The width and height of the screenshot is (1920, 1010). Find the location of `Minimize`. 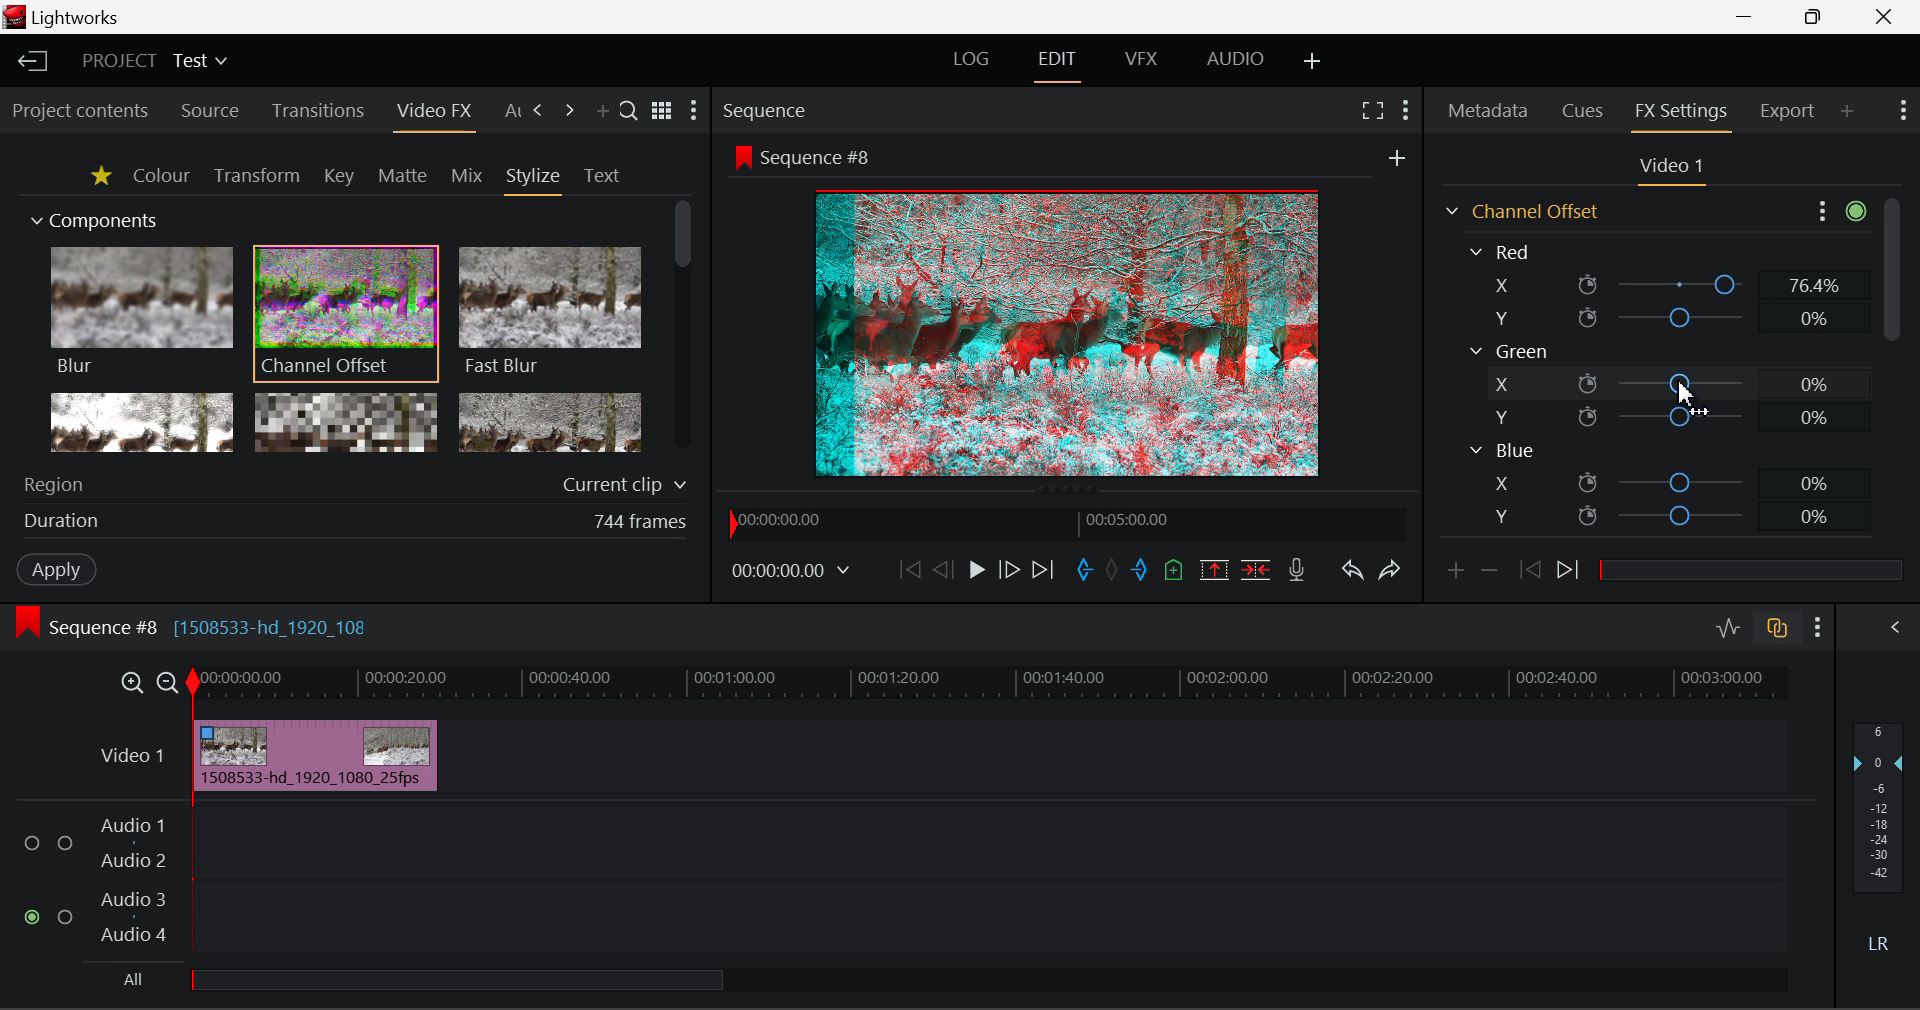

Minimize is located at coordinates (1817, 17).